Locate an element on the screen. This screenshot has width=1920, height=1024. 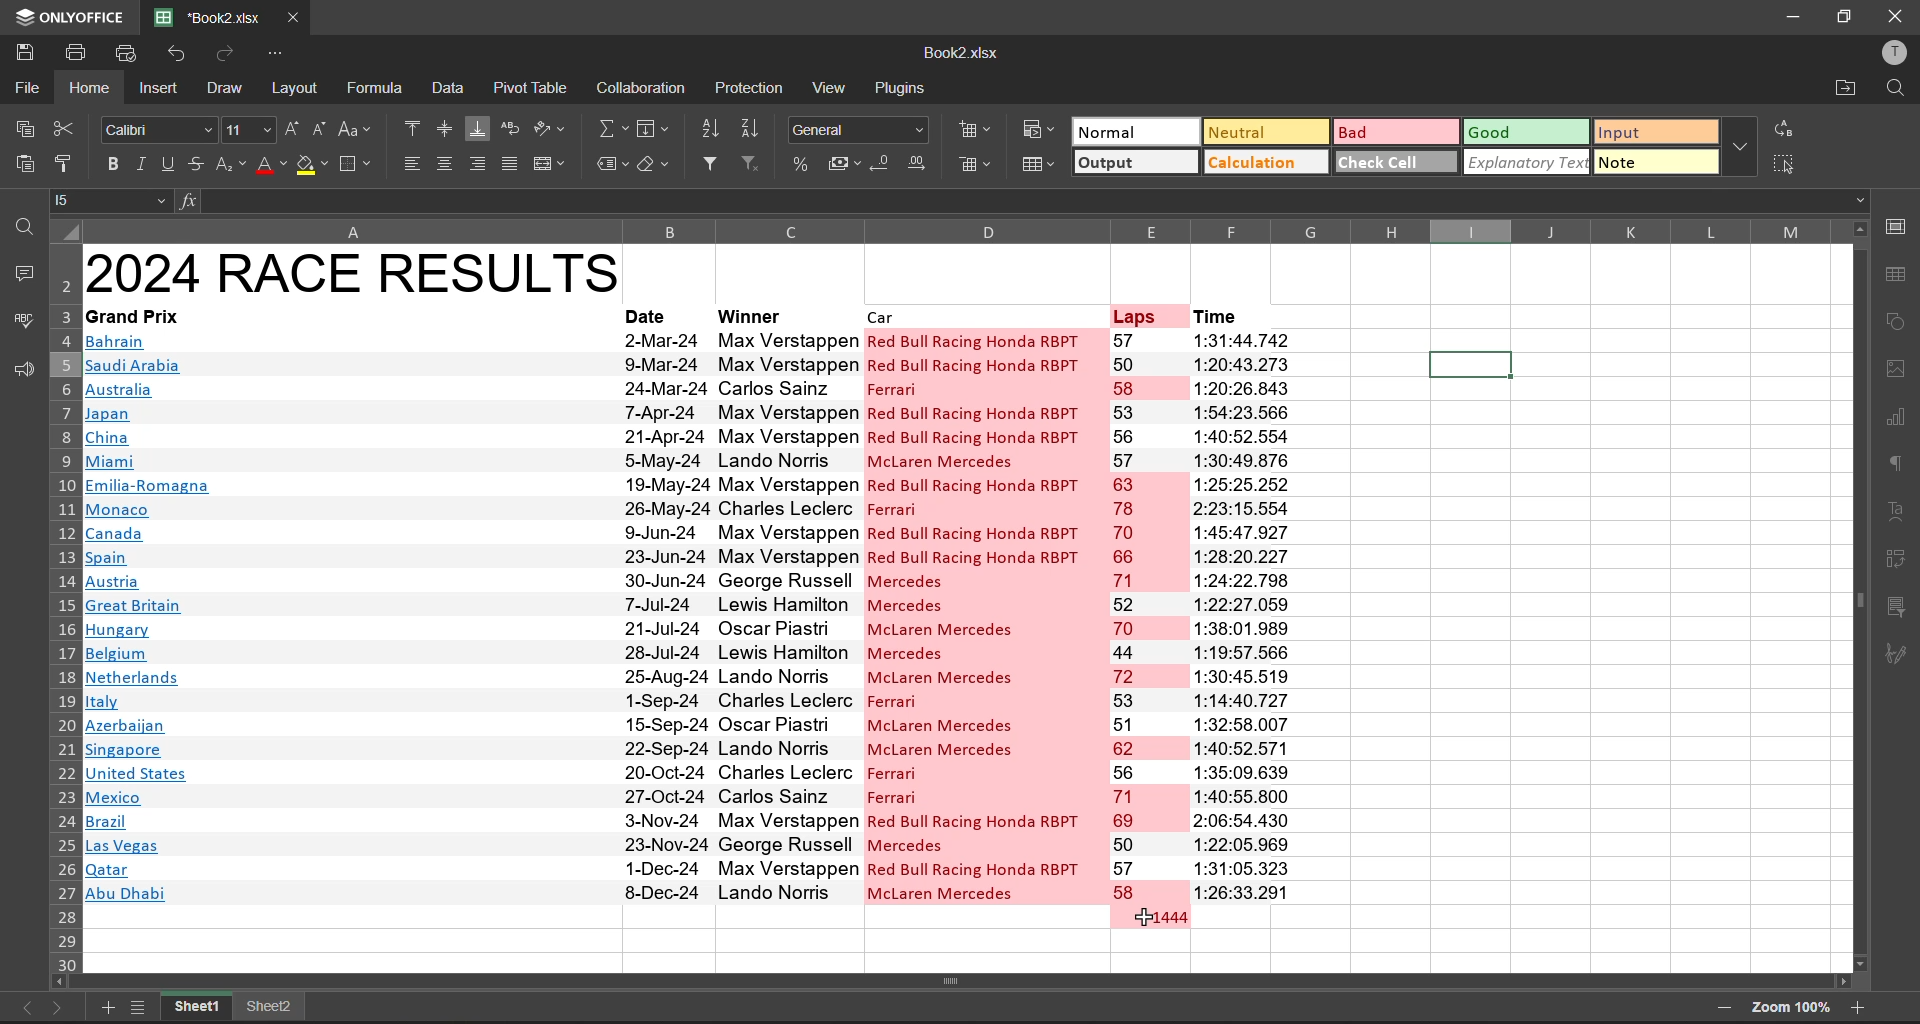
shapes is located at coordinates (1897, 320).